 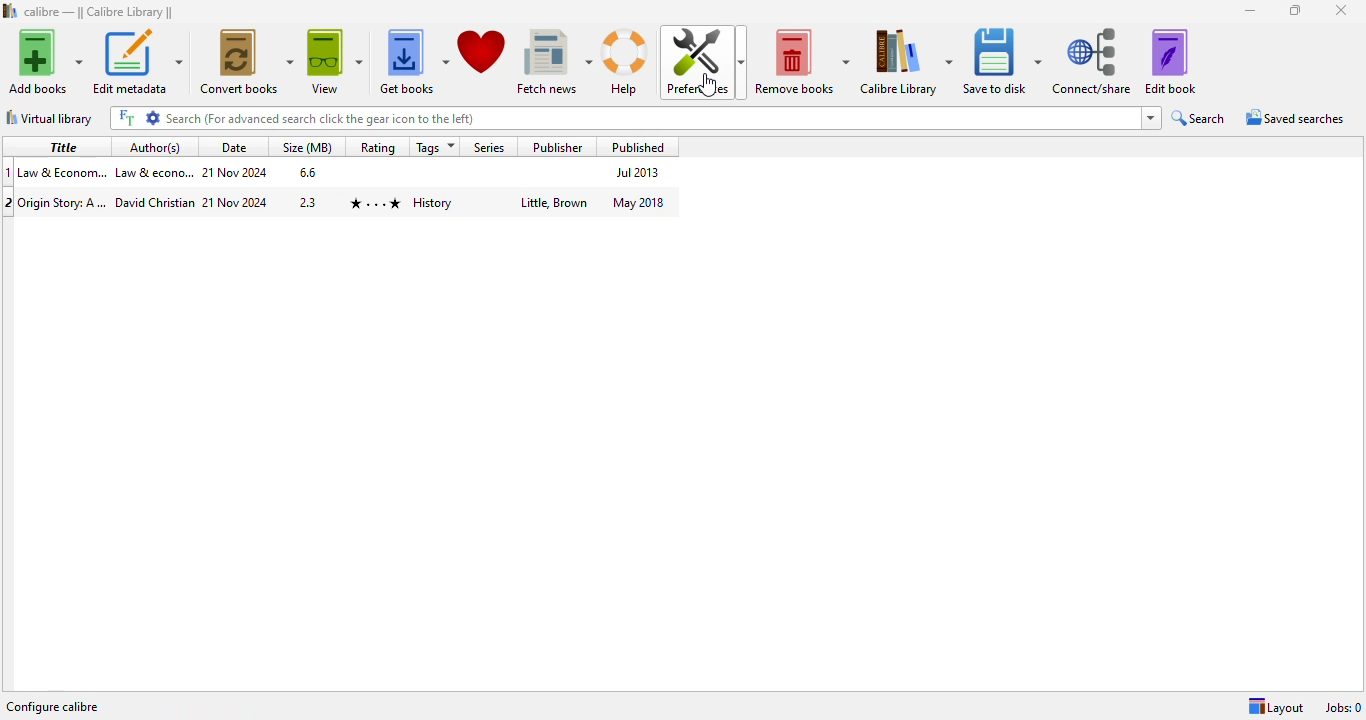 I want to click on maximize, so click(x=1296, y=10).